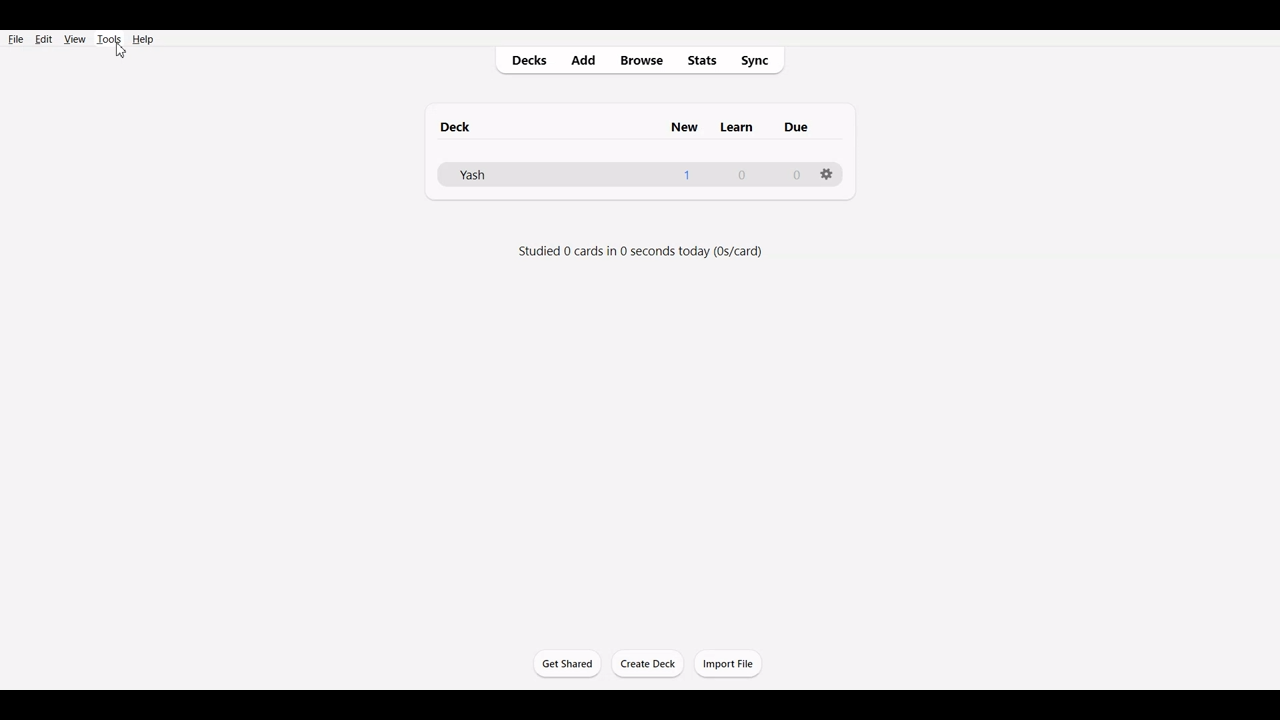 The image size is (1280, 720). I want to click on 1, so click(688, 176).